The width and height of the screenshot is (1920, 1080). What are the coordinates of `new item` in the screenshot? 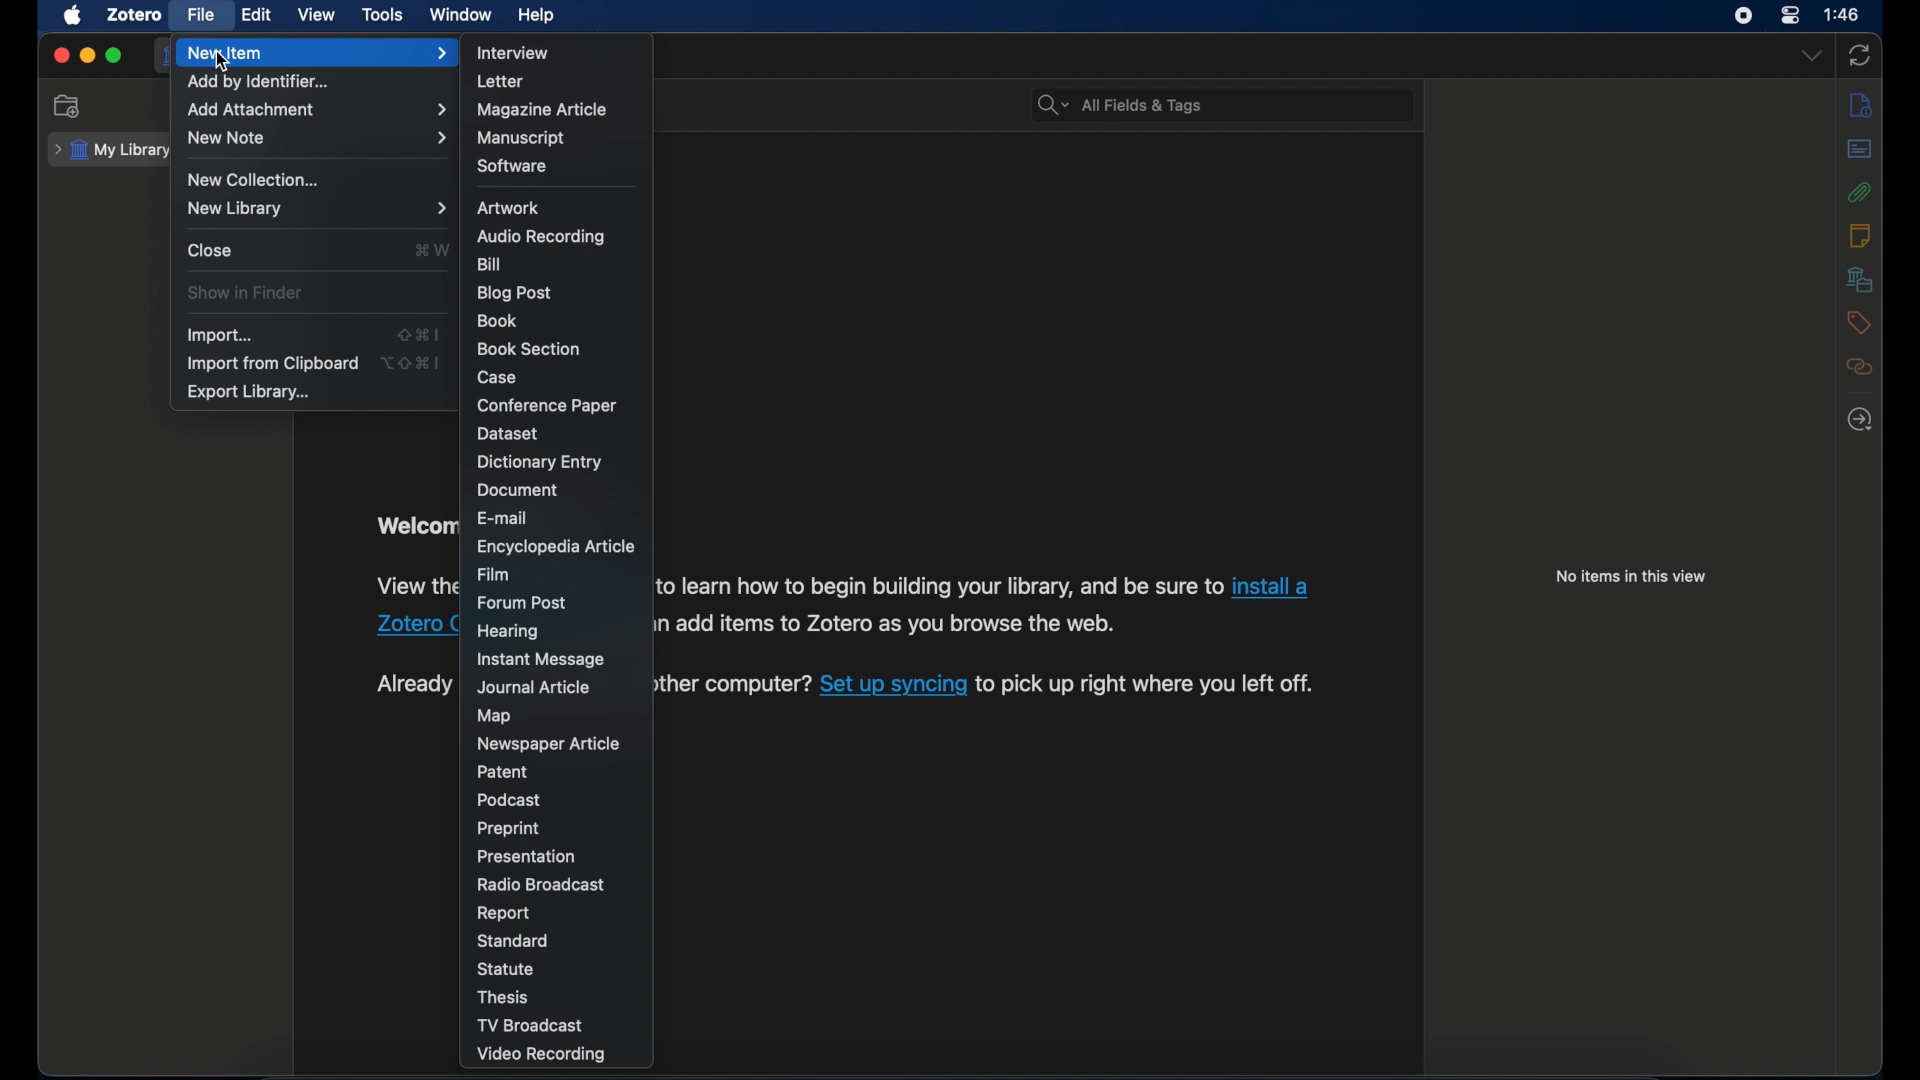 It's located at (317, 53).